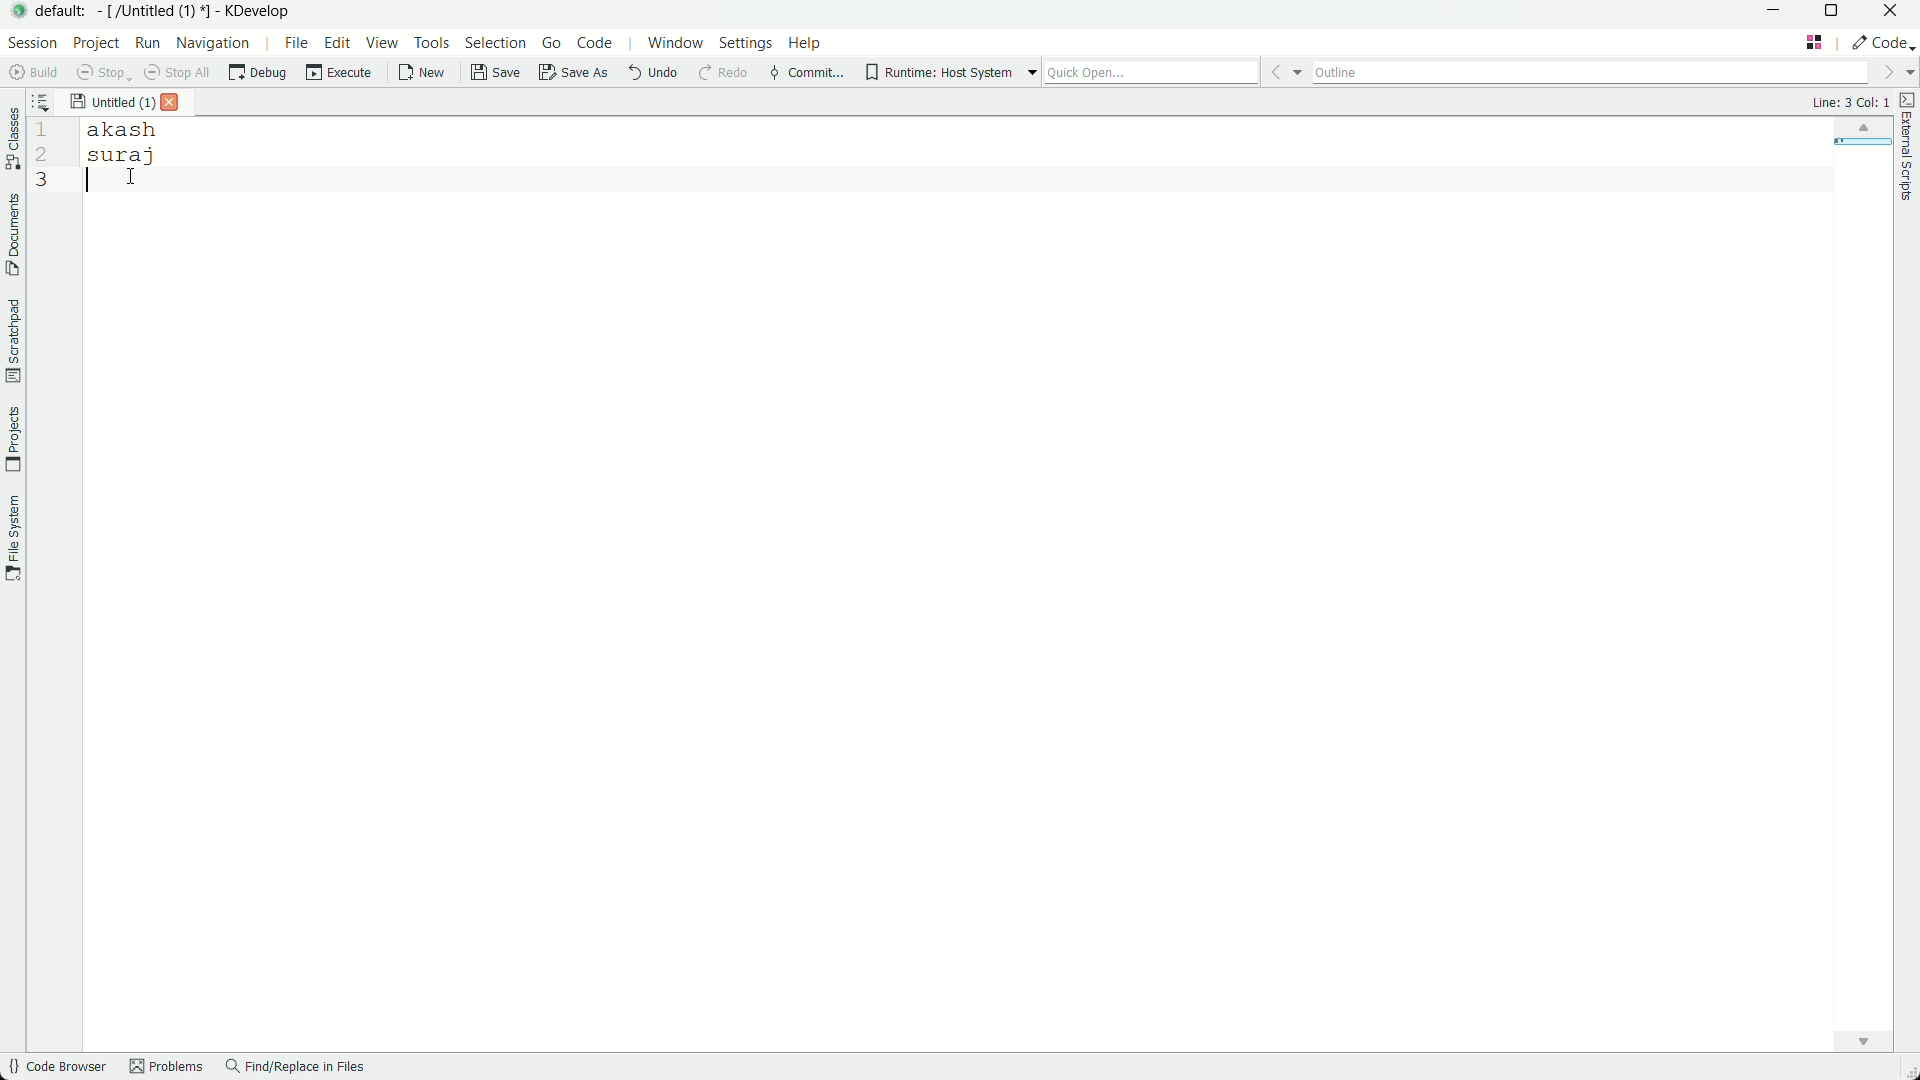  Describe the element at coordinates (99, 71) in the screenshot. I see `stop` at that location.